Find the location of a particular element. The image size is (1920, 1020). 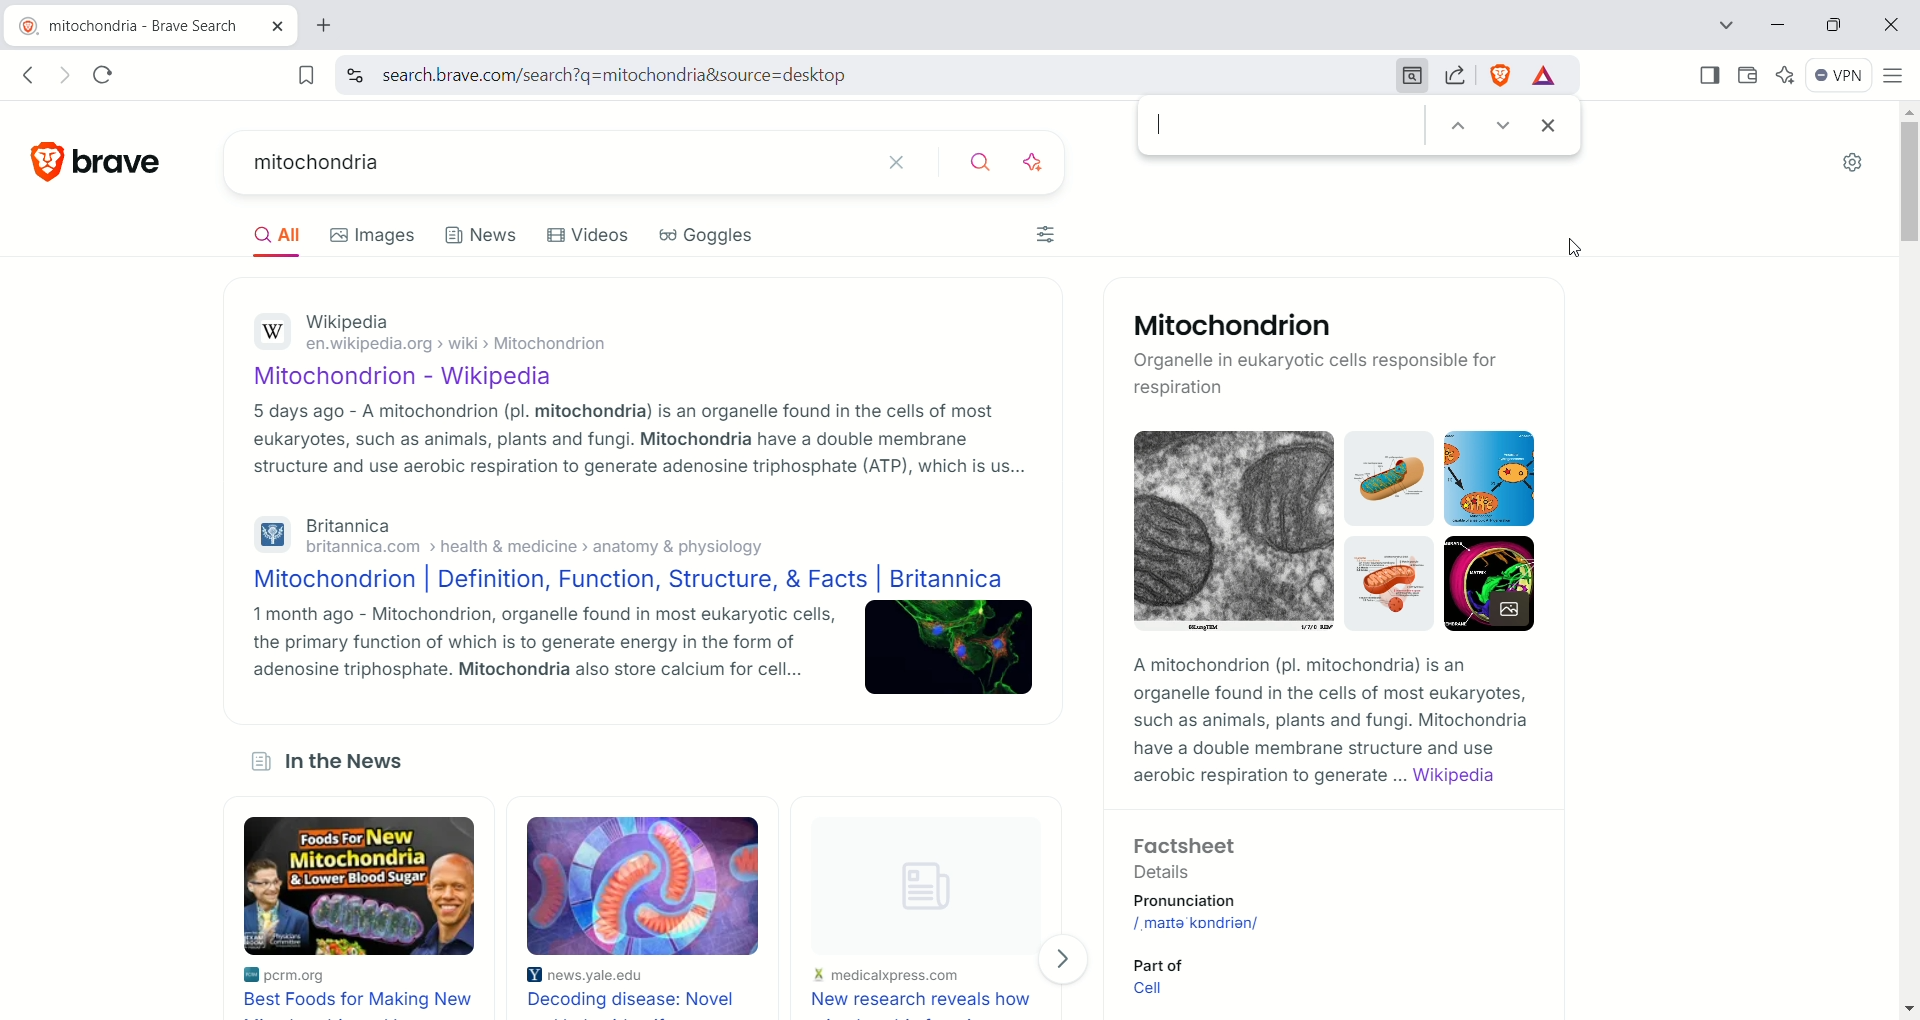

1 month ago - Mitochondrion, organelle found in most eukaryotic cells, the primary function of which is to generate energy in the form of adenosine triphosphate. Mitochondria also store calcium for cell... is located at coordinates (535, 650).